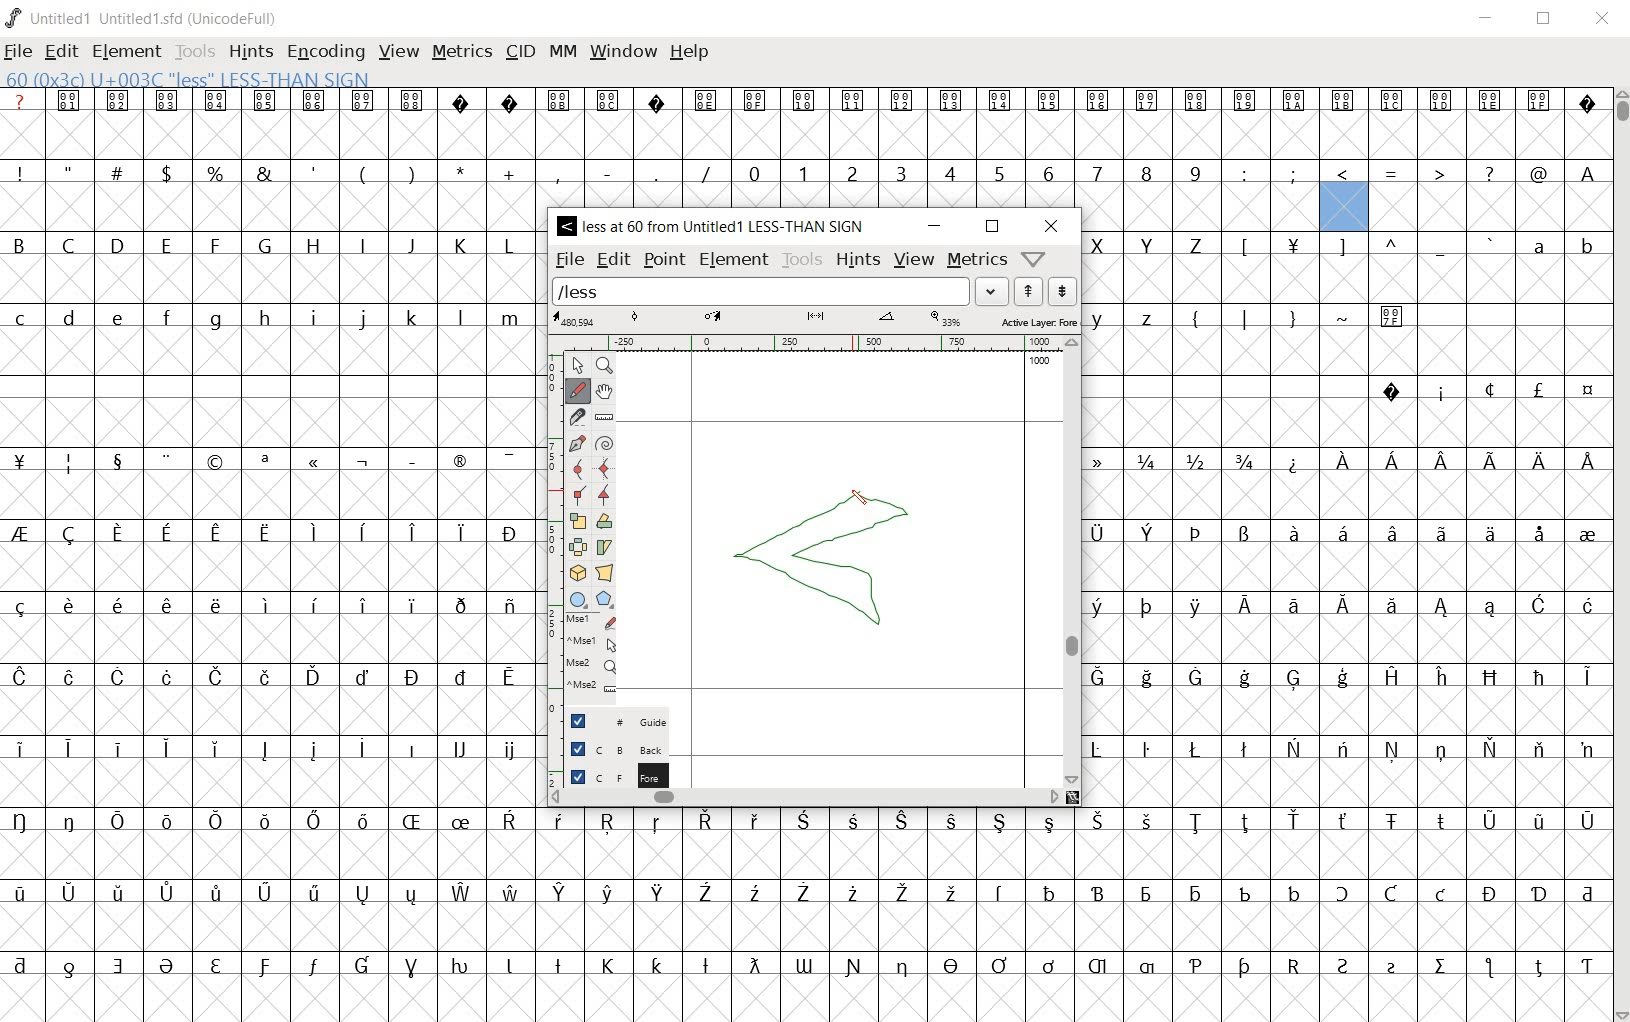 Image resolution: width=1630 pixels, height=1022 pixels. Describe the element at coordinates (977, 261) in the screenshot. I see `metrics` at that location.